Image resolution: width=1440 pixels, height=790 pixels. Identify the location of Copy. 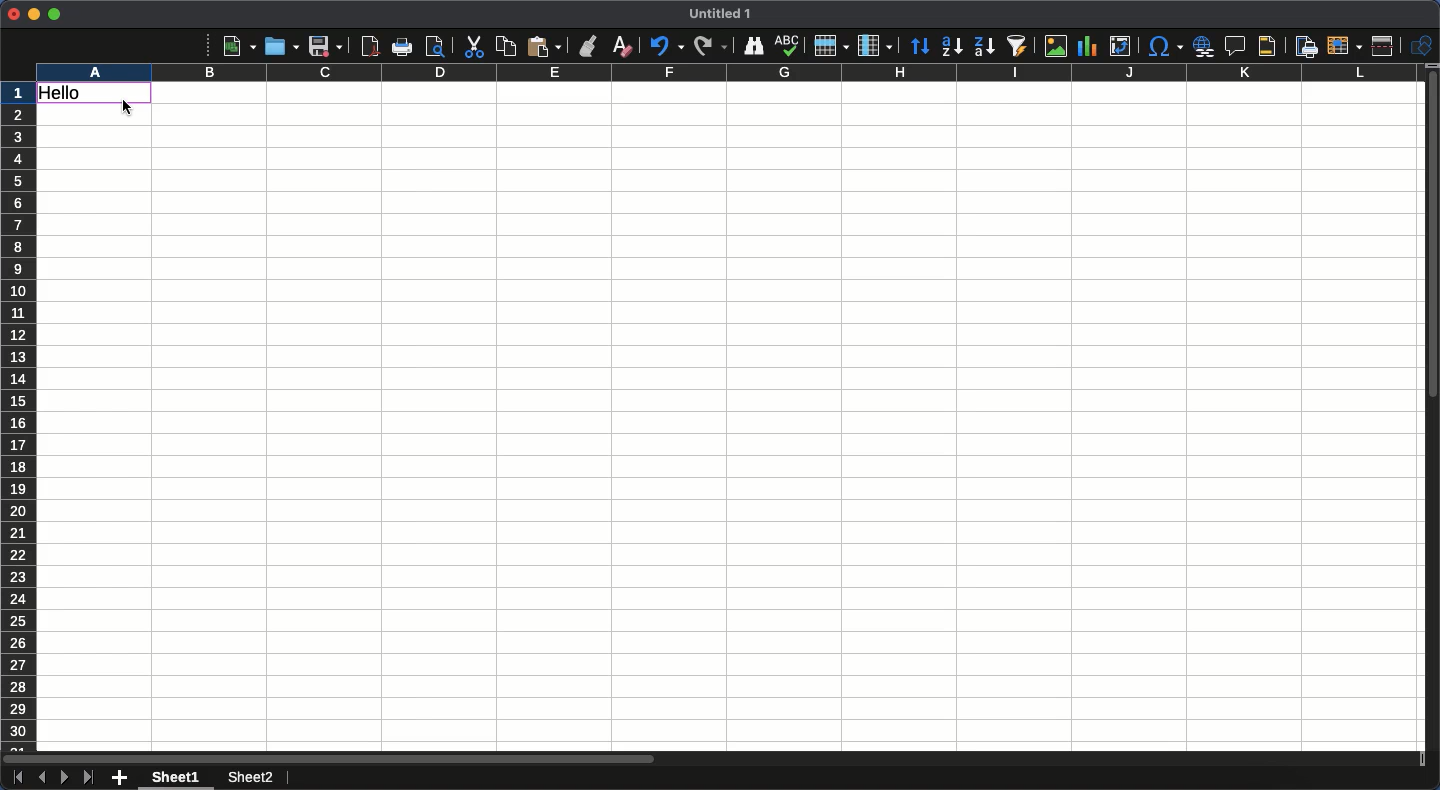
(506, 46).